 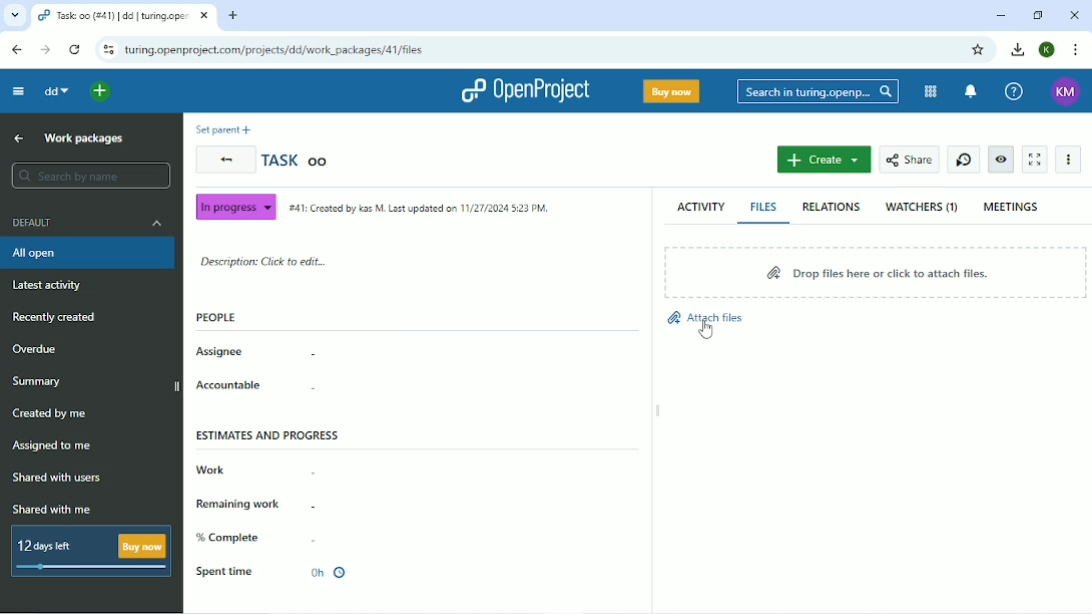 What do you see at coordinates (17, 91) in the screenshot?
I see `Collapse project menu` at bounding box center [17, 91].